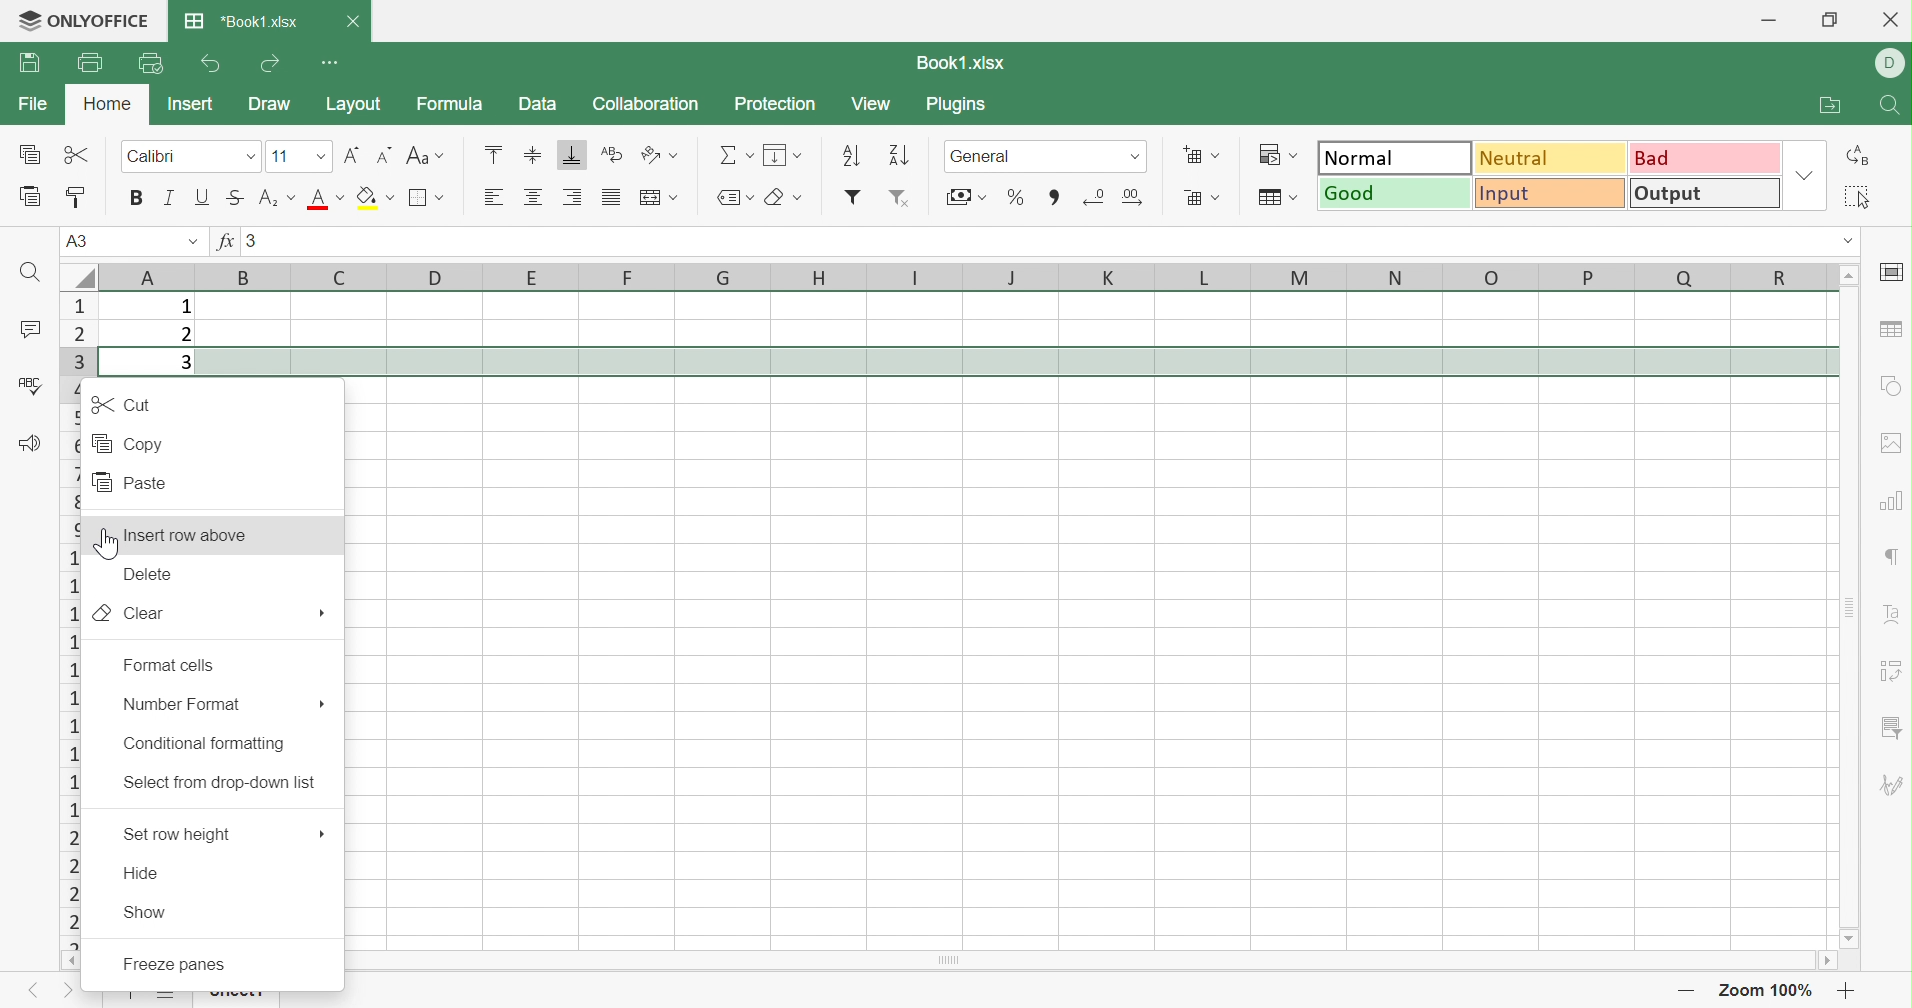 The image size is (1912, 1008). Describe the element at coordinates (772, 102) in the screenshot. I see `Protection` at that location.